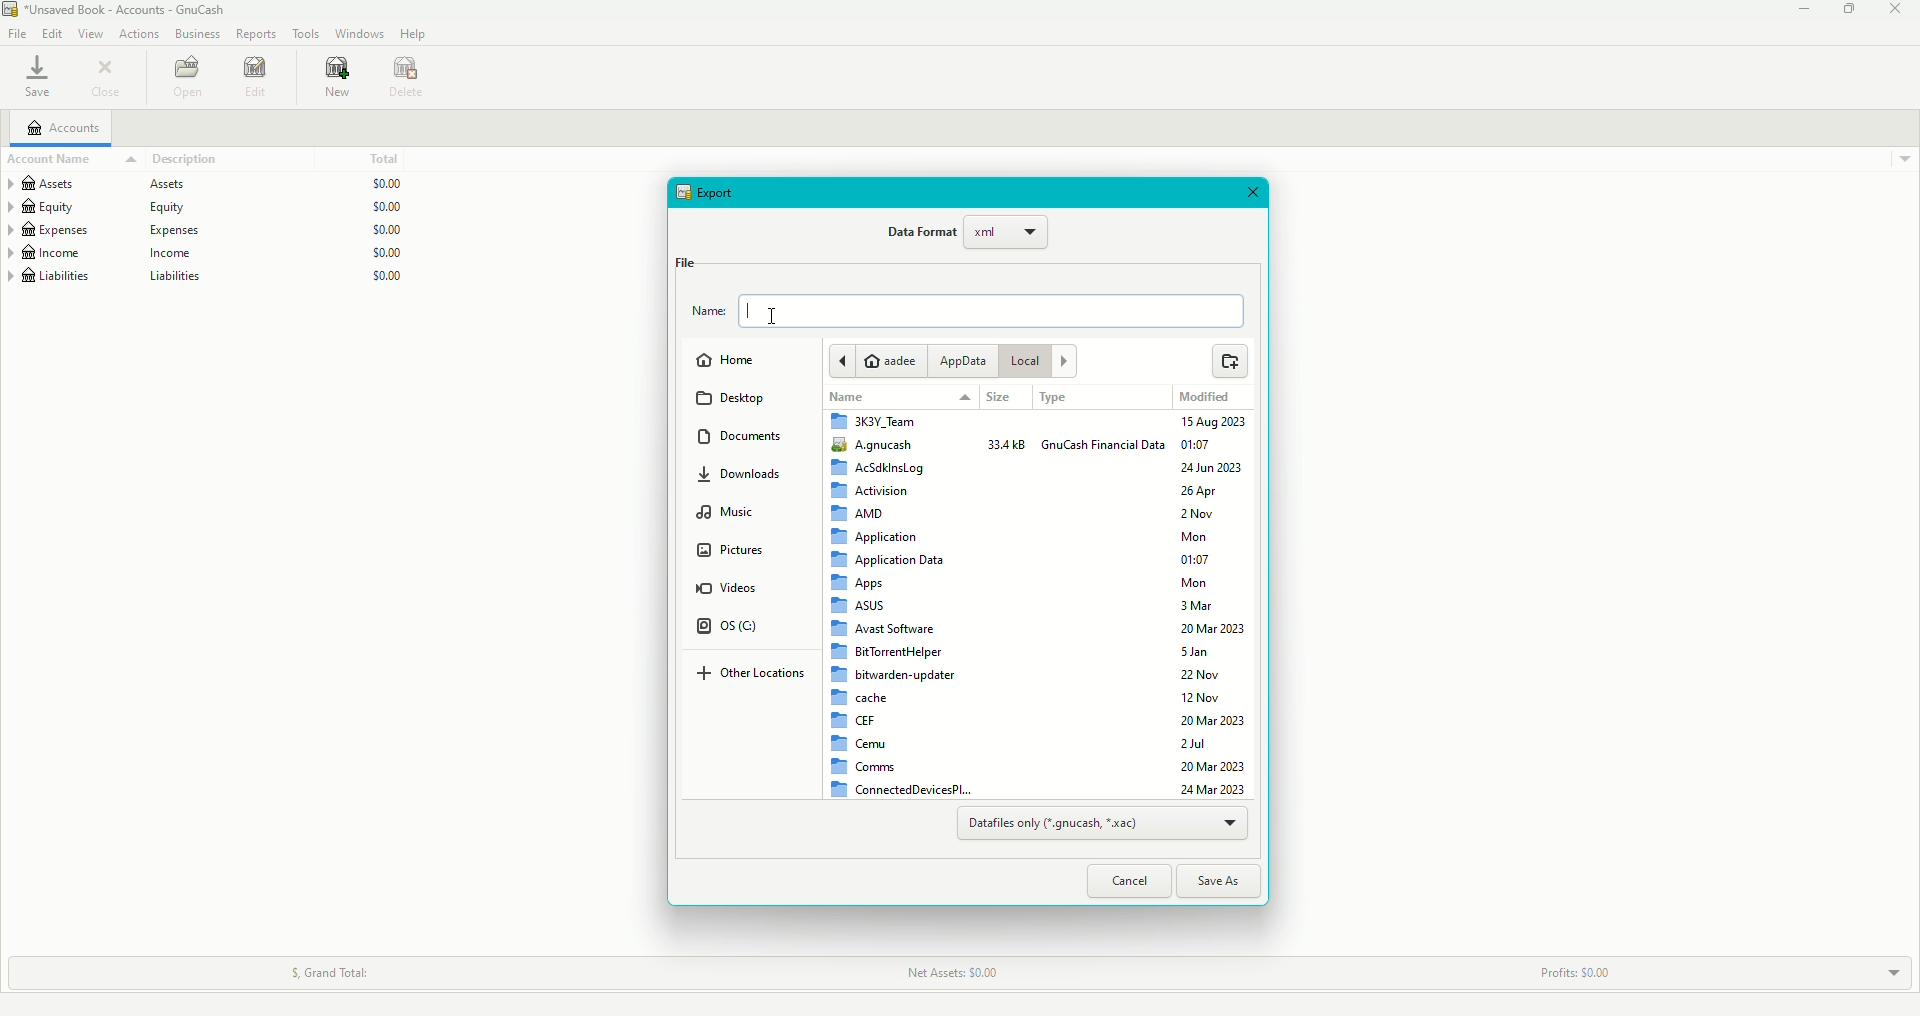 Image resolution: width=1920 pixels, height=1016 pixels. What do you see at coordinates (257, 36) in the screenshot?
I see `Reports` at bounding box center [257, 36].